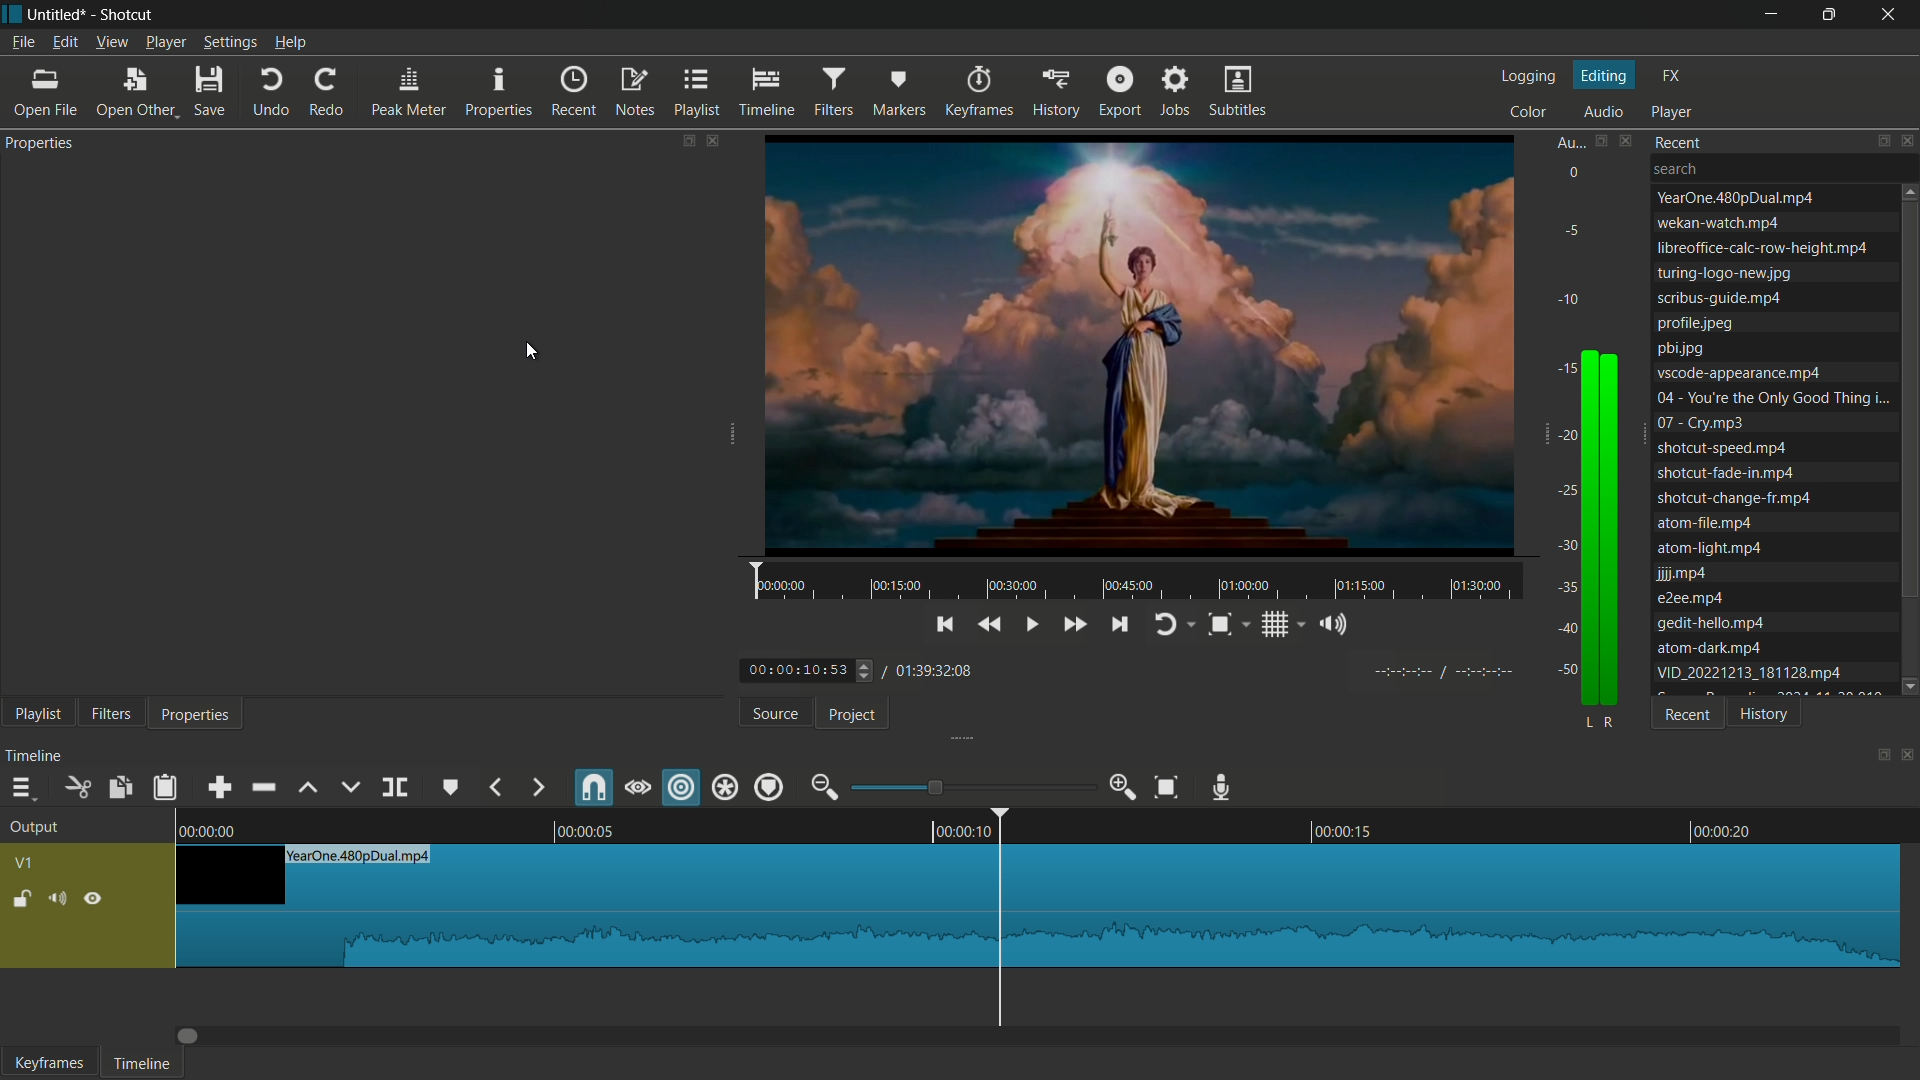 This screenshot has width=1920, height=1080. What do you see at coordinates (164, 786) in the screenshot?
I see `paste` at bounding box center [164, 786].